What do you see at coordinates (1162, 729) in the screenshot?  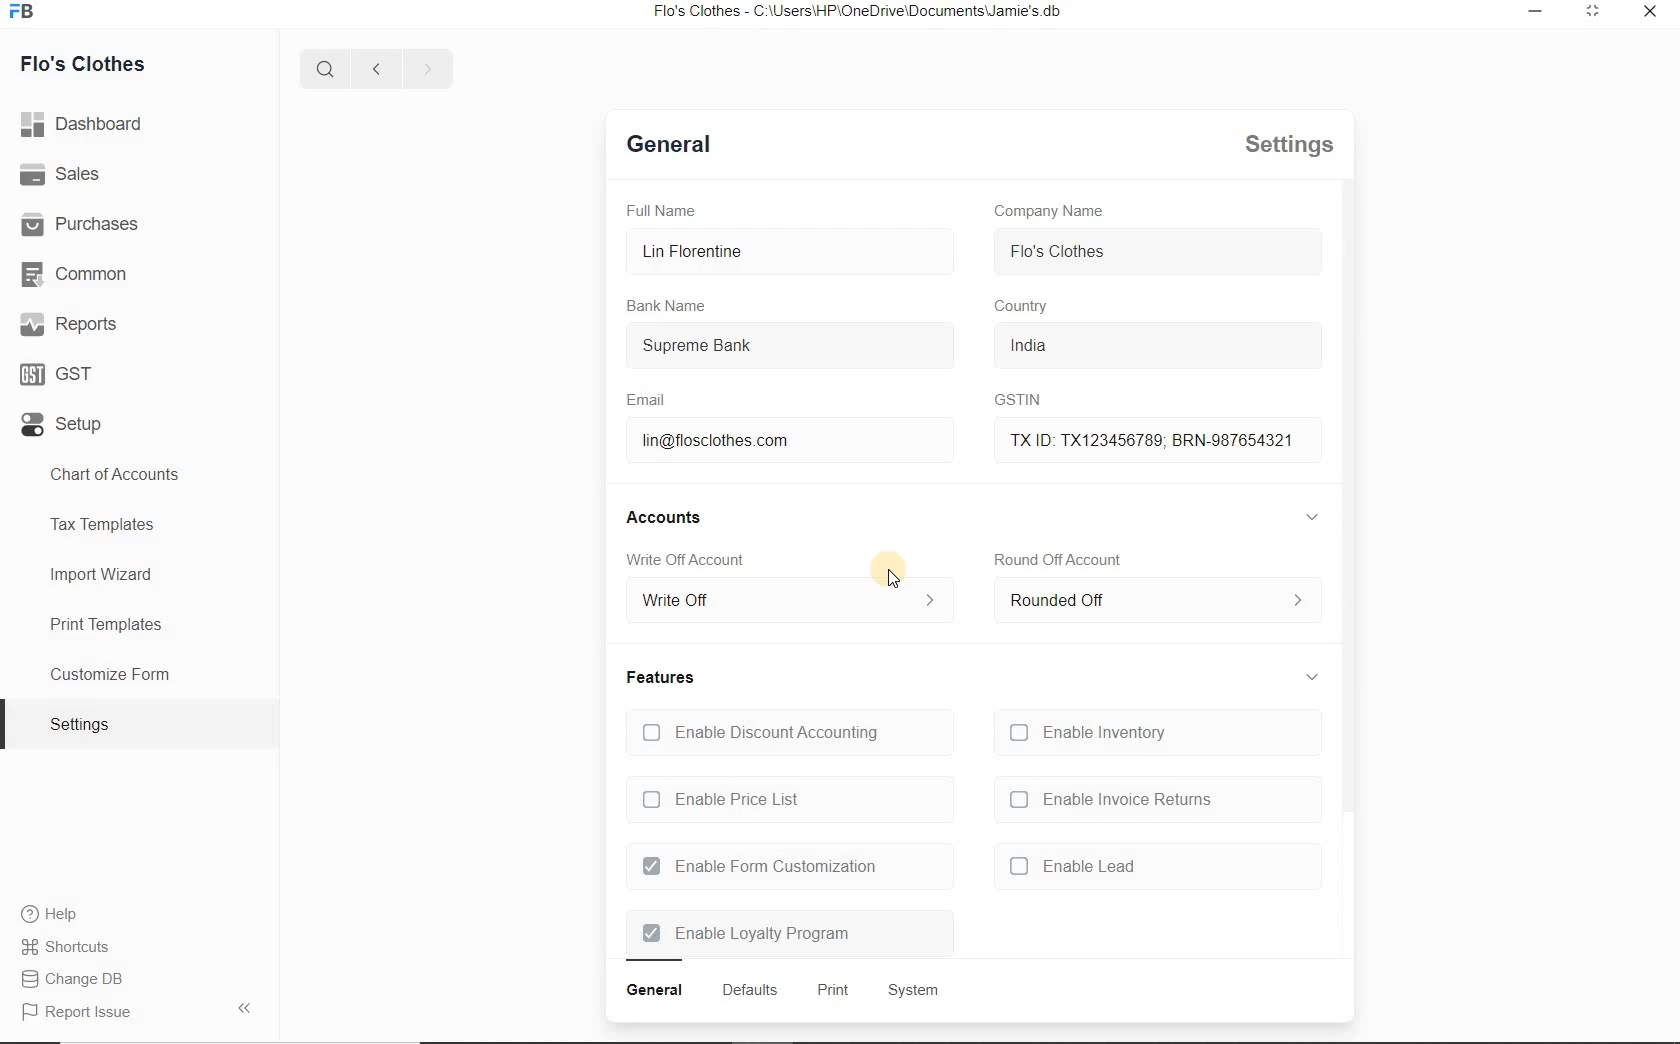 I see `Enable Inventory` at bounding box center [1162, 729].